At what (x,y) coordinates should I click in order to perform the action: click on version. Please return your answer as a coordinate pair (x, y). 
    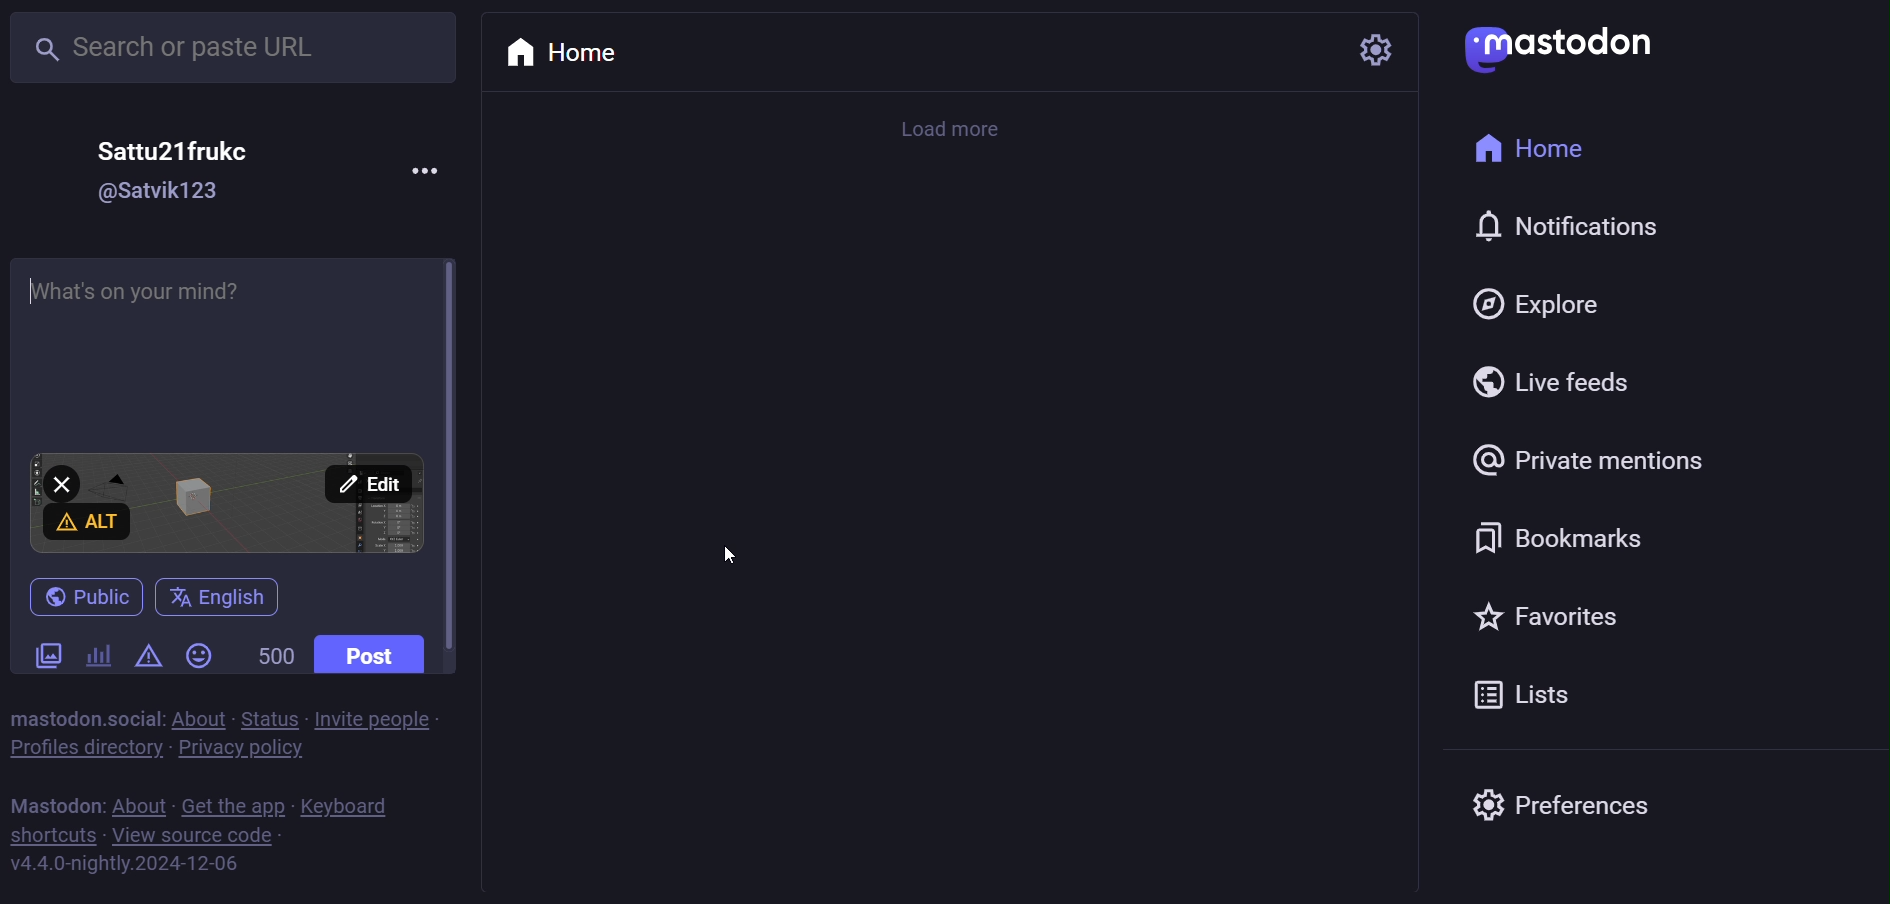
    Looking at the image, I should click on (120, 868).